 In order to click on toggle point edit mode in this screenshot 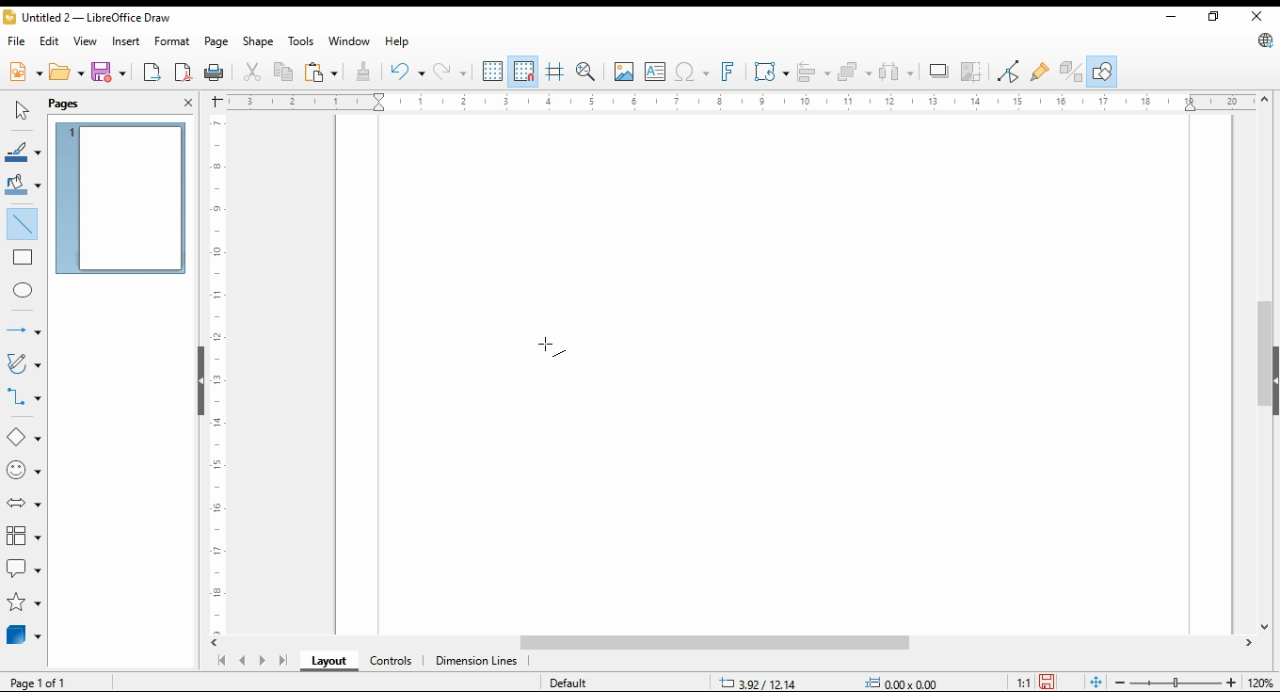, I will do `click(1009, 71)`.